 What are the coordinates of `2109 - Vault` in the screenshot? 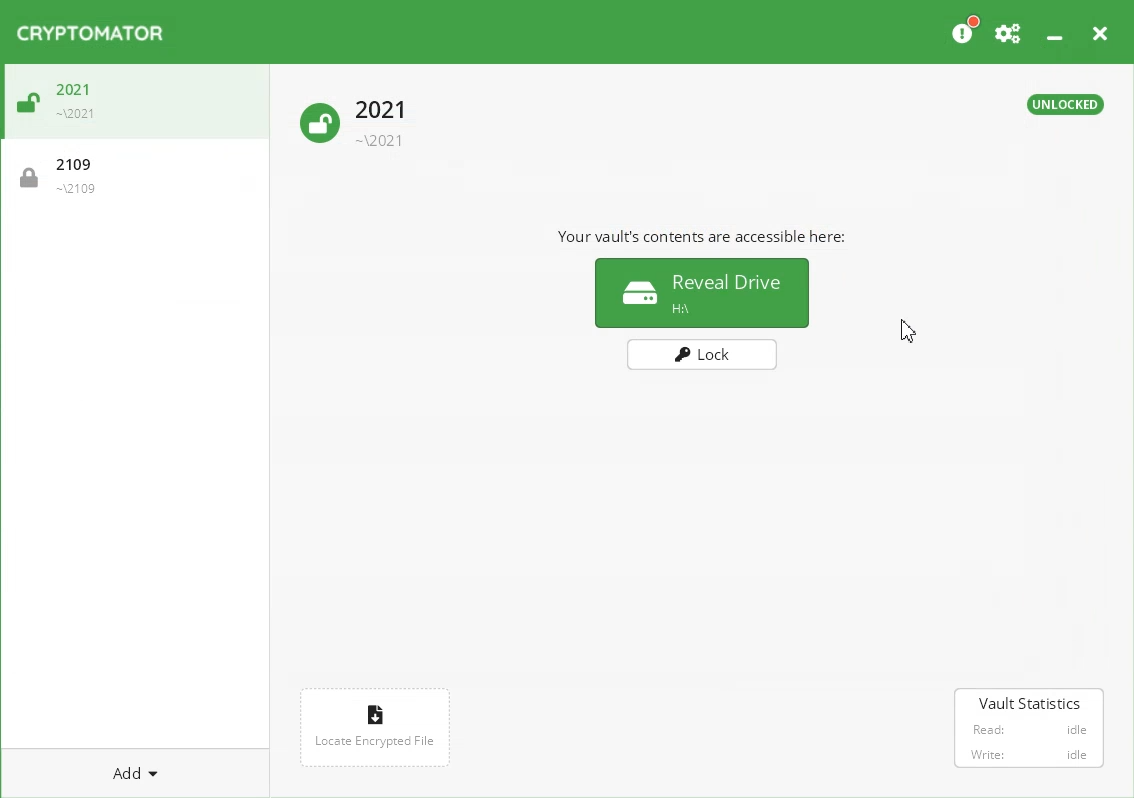 It's located at (133, 173).